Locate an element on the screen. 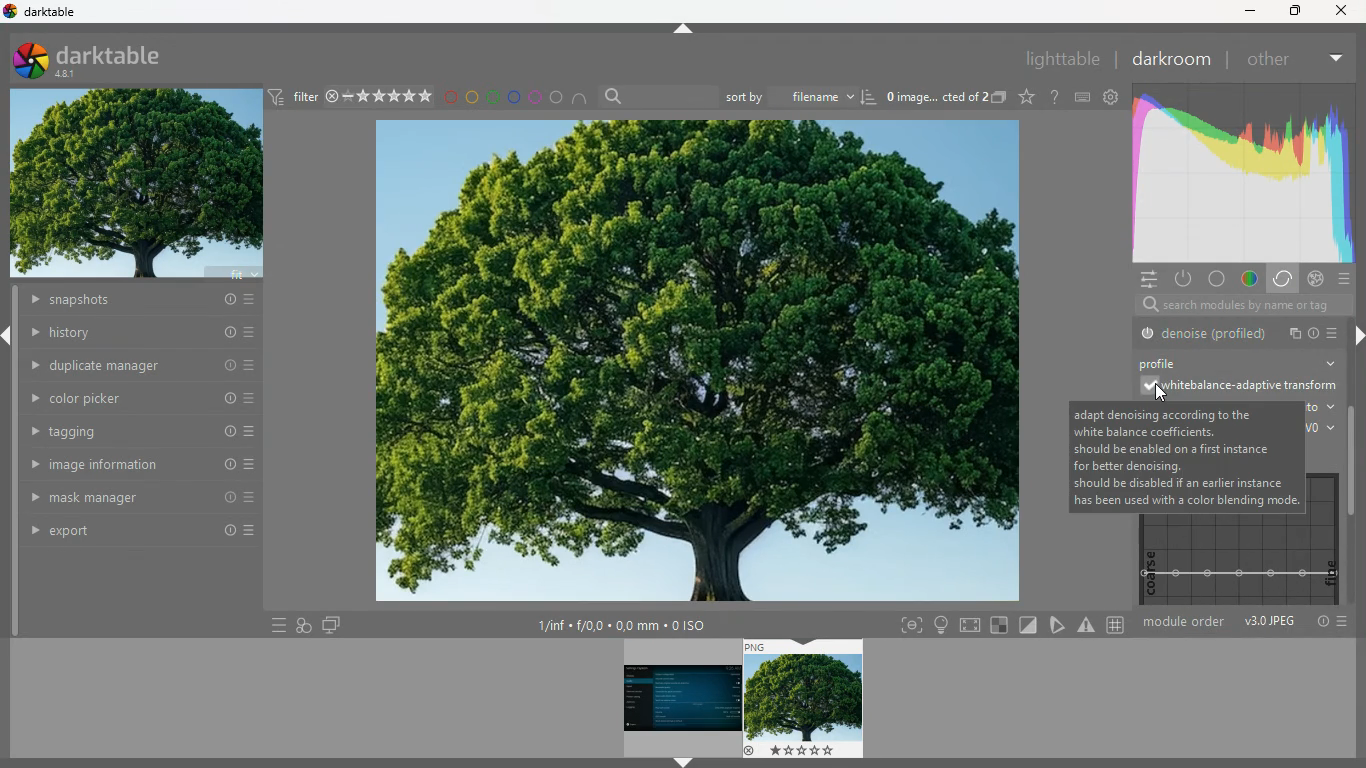 The image size is (1366, 768). search is located at coordinates (1143, 305).